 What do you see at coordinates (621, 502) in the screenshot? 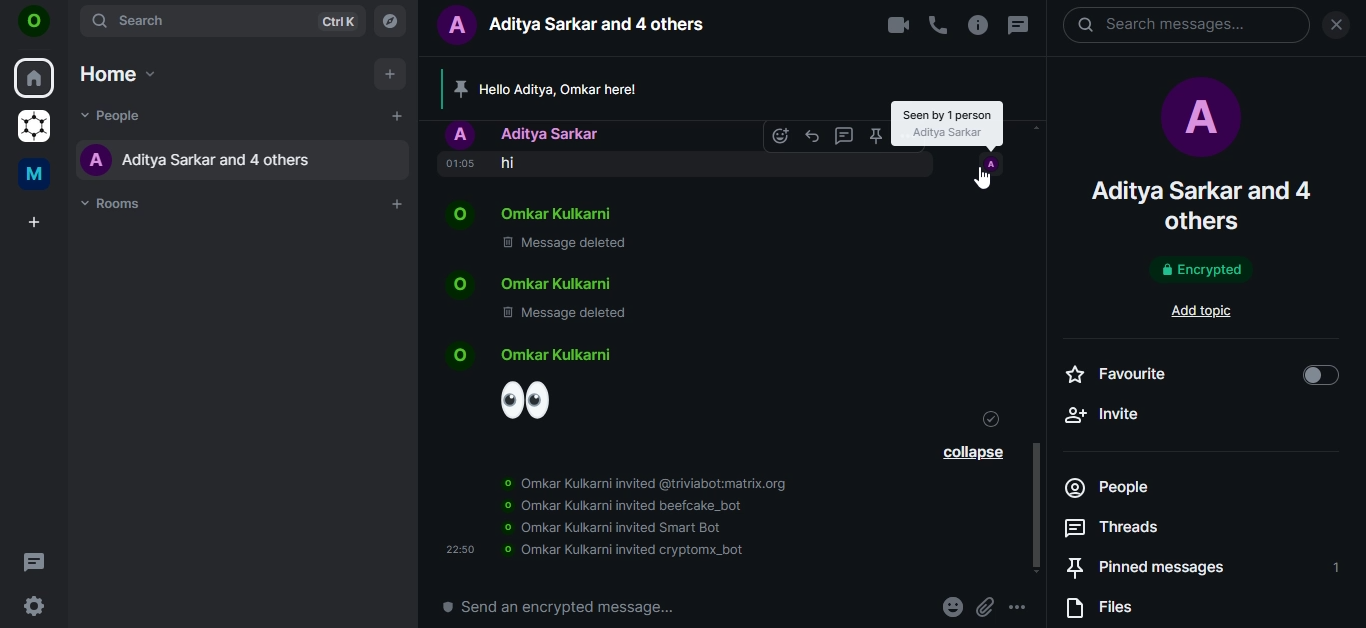
I see `information about invited bots` at bounding box center [621, 502].